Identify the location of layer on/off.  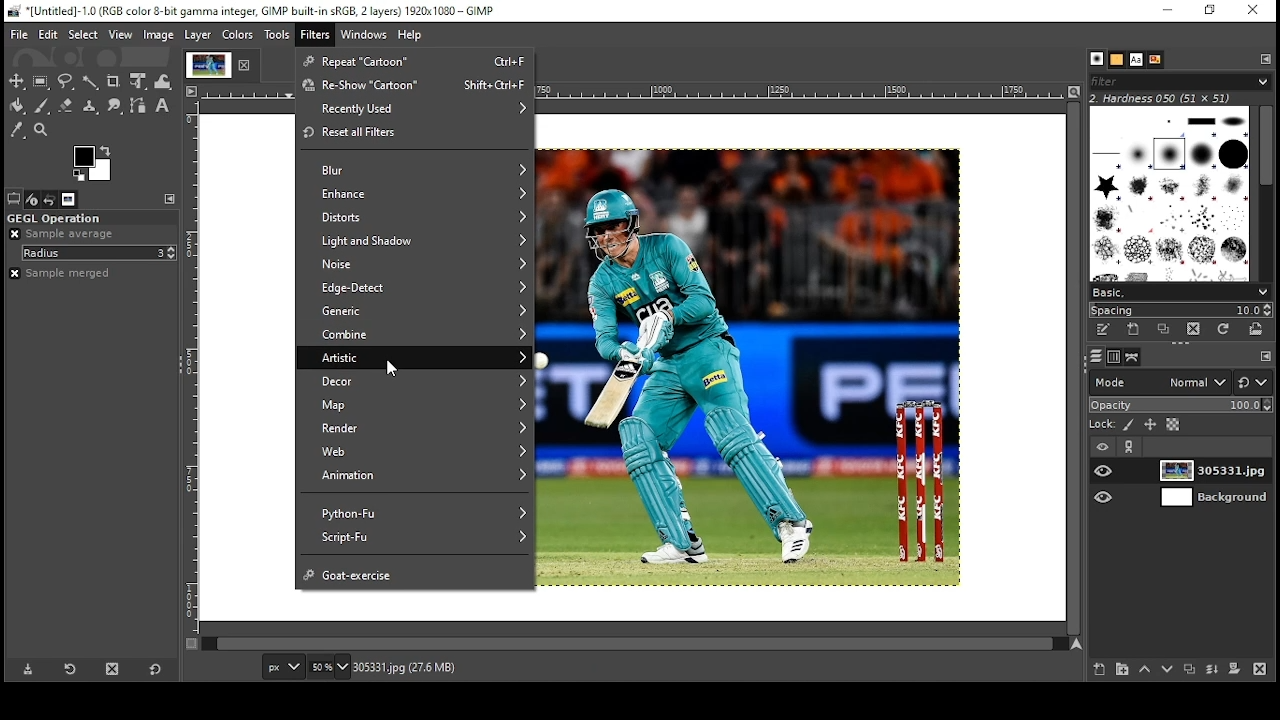
(1106, 498).